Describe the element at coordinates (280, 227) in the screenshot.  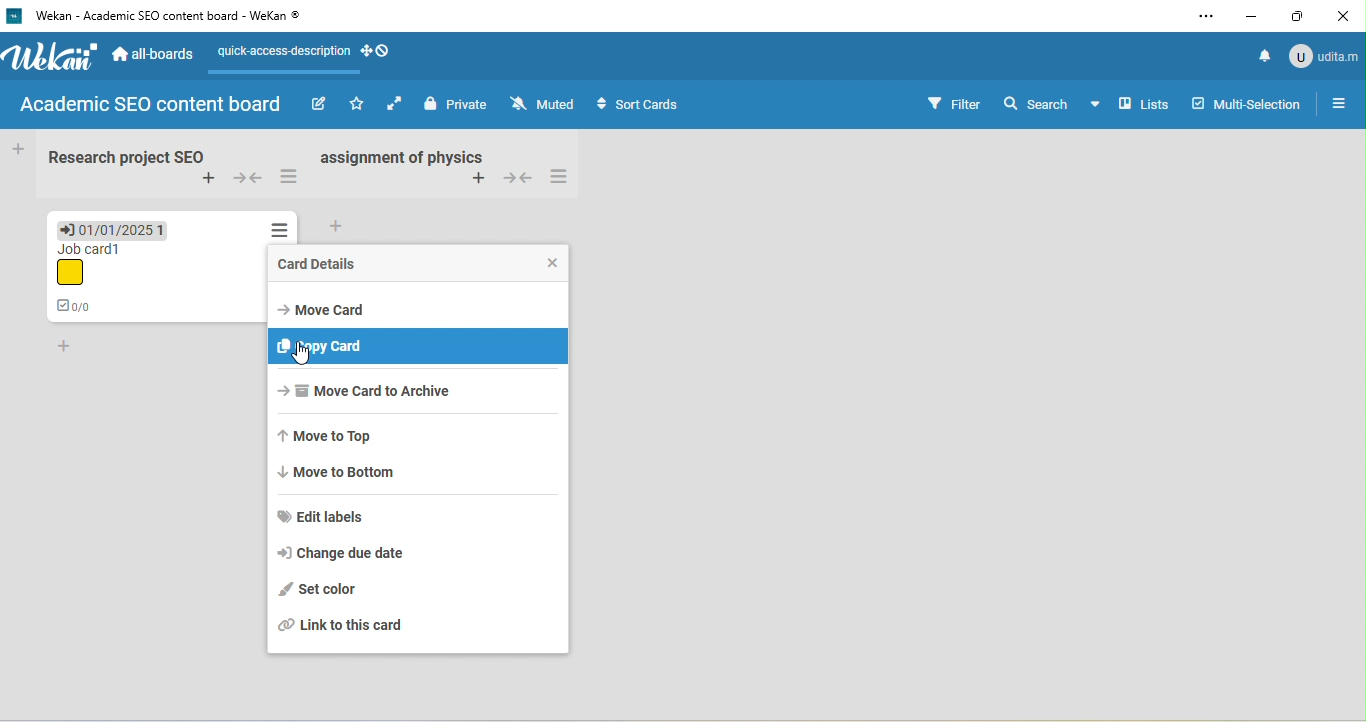
I see `action` at that location.